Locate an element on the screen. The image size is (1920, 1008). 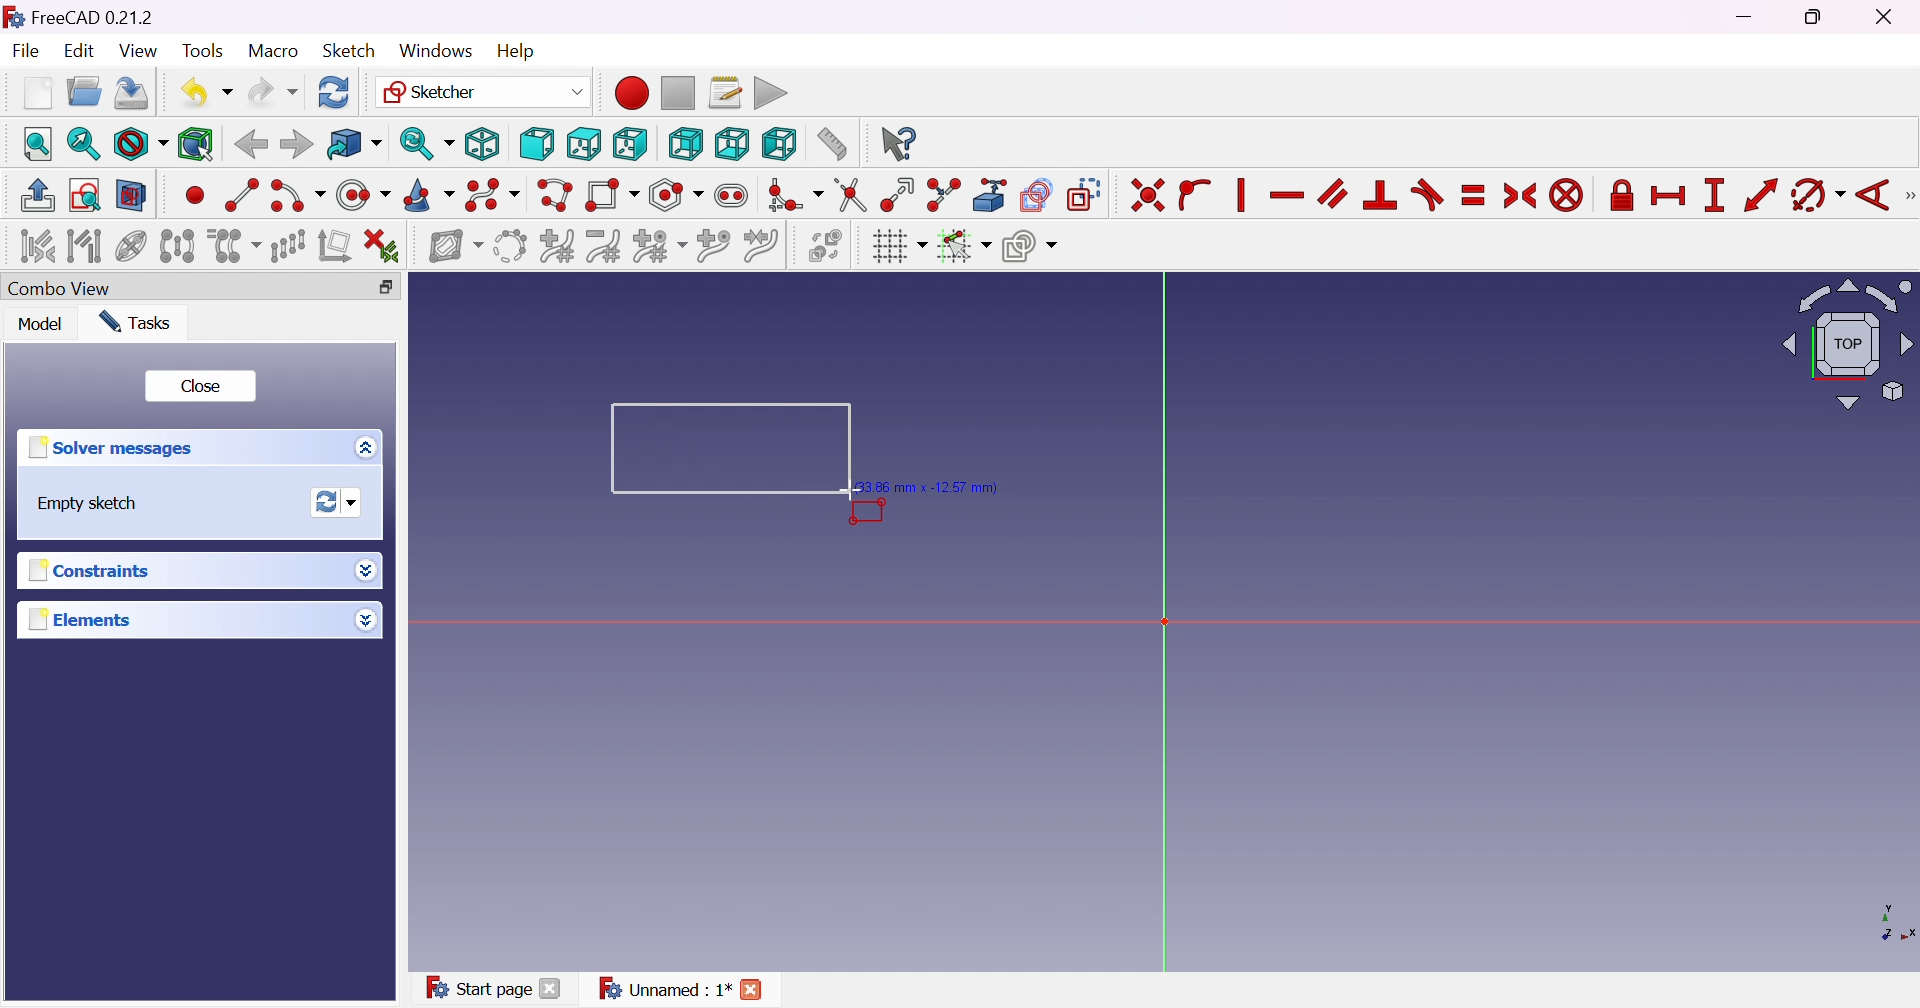
Constrain symmertical is located at coordinates (1521, 196).